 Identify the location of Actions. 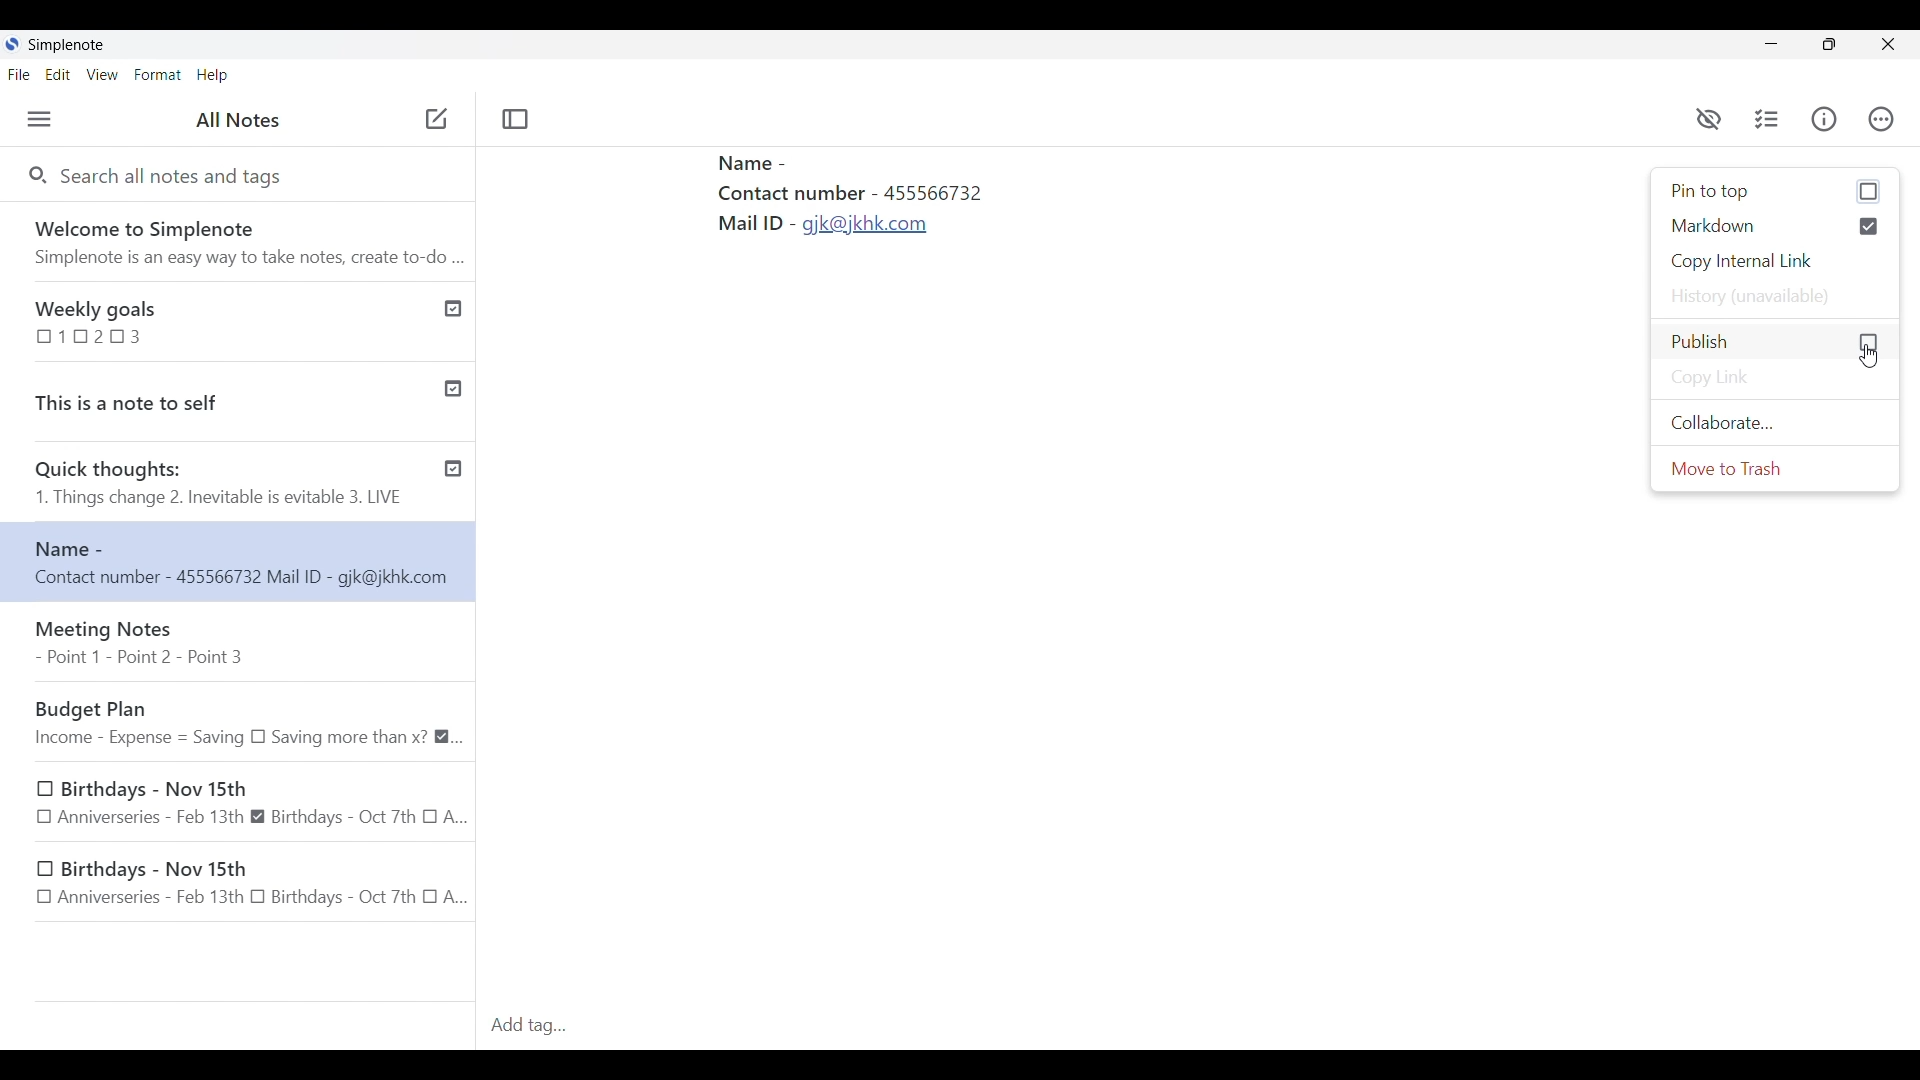
(1881, 114).